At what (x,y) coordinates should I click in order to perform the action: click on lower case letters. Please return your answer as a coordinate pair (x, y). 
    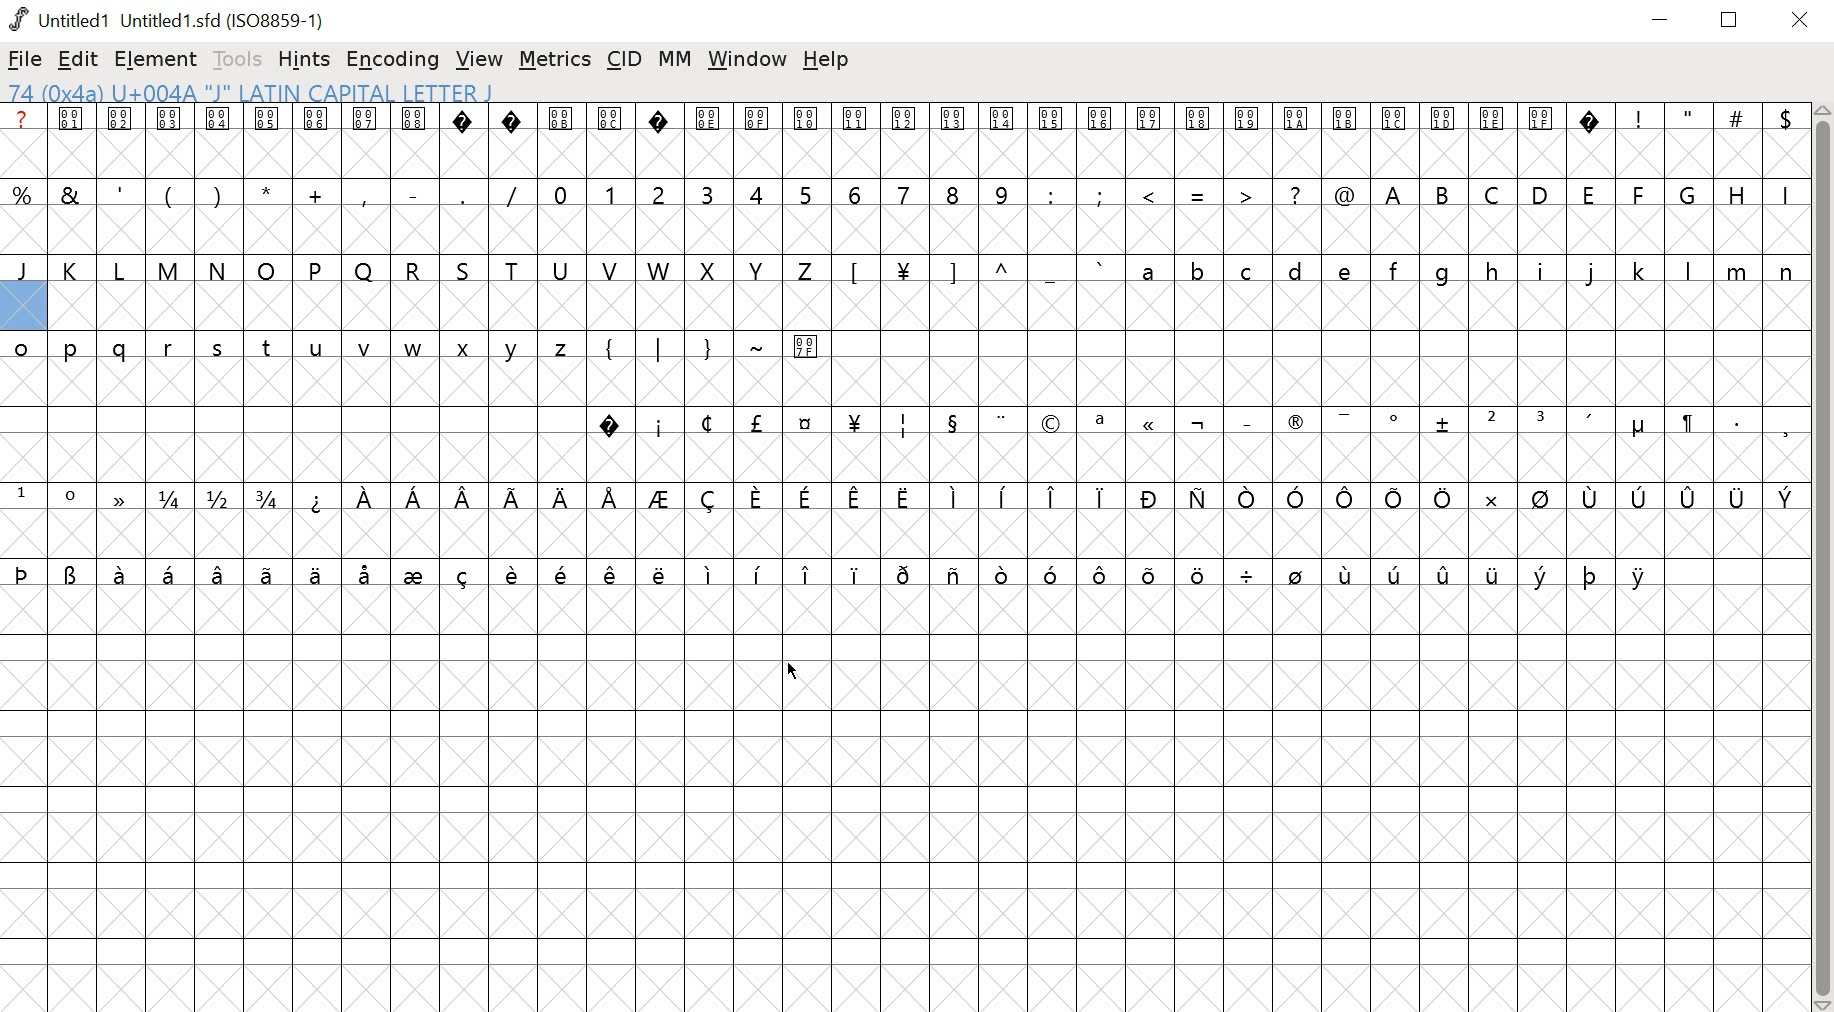
    Looking at the image, I should click on (296, 352).